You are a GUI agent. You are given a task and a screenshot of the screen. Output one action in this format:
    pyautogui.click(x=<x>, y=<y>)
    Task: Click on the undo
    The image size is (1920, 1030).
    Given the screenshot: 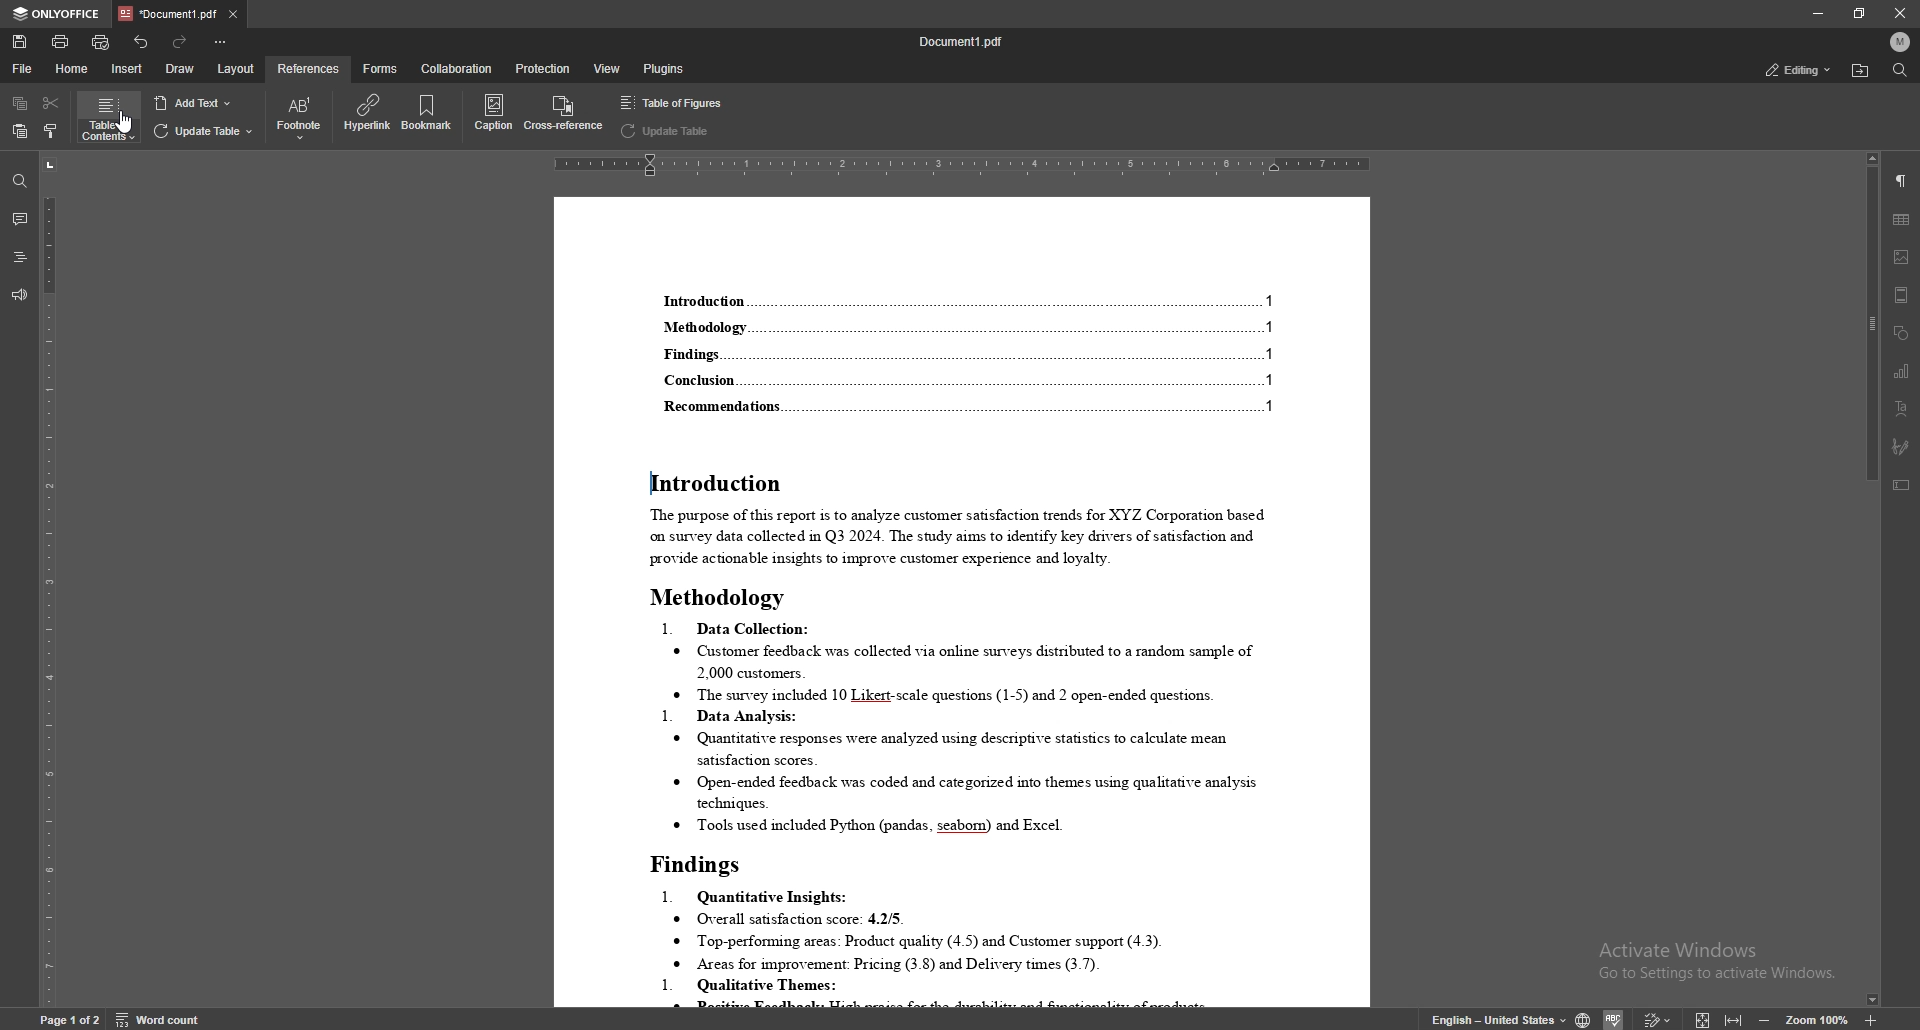 What is the action you would take?
    pyautogui.click(x=143, y=42)
    